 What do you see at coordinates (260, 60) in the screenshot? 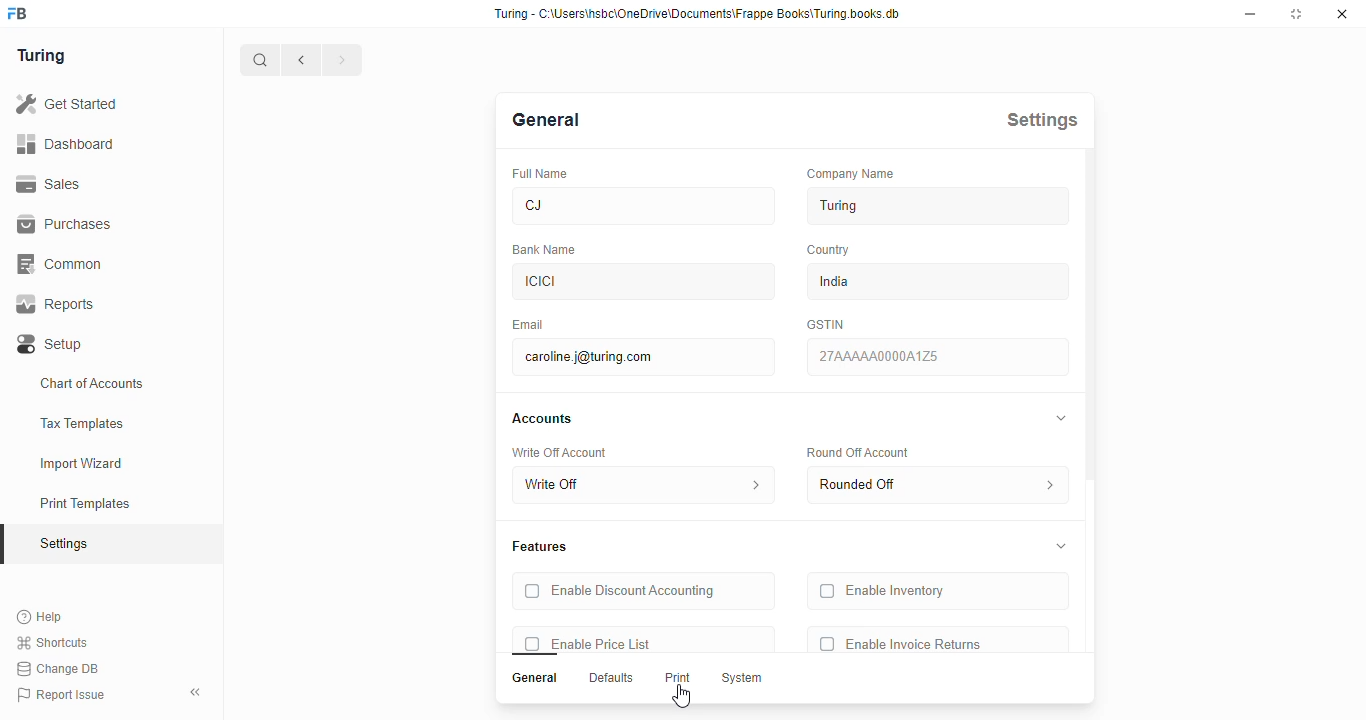
I see `search` at bounding box center [260, 60].